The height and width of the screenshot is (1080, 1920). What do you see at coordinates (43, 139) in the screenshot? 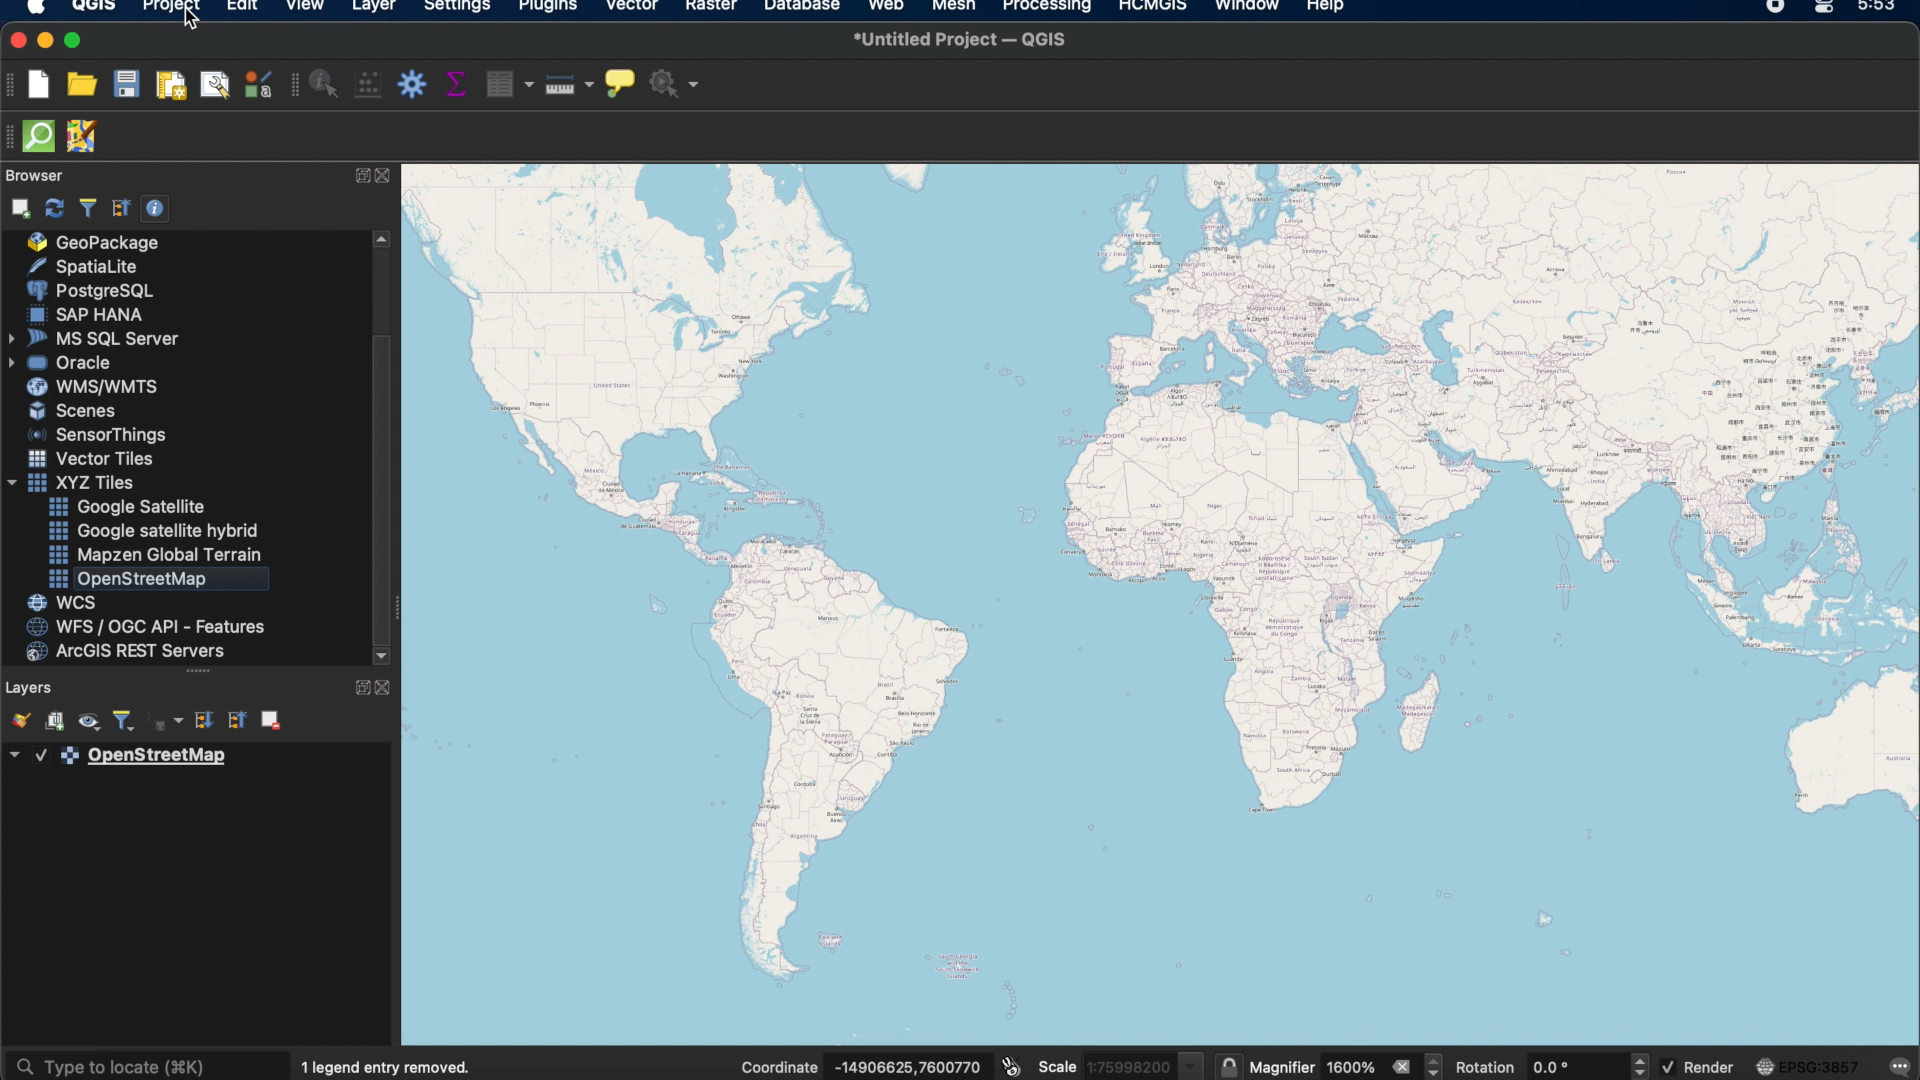
I see `QuickOSm` at bounding box center [43, 139].